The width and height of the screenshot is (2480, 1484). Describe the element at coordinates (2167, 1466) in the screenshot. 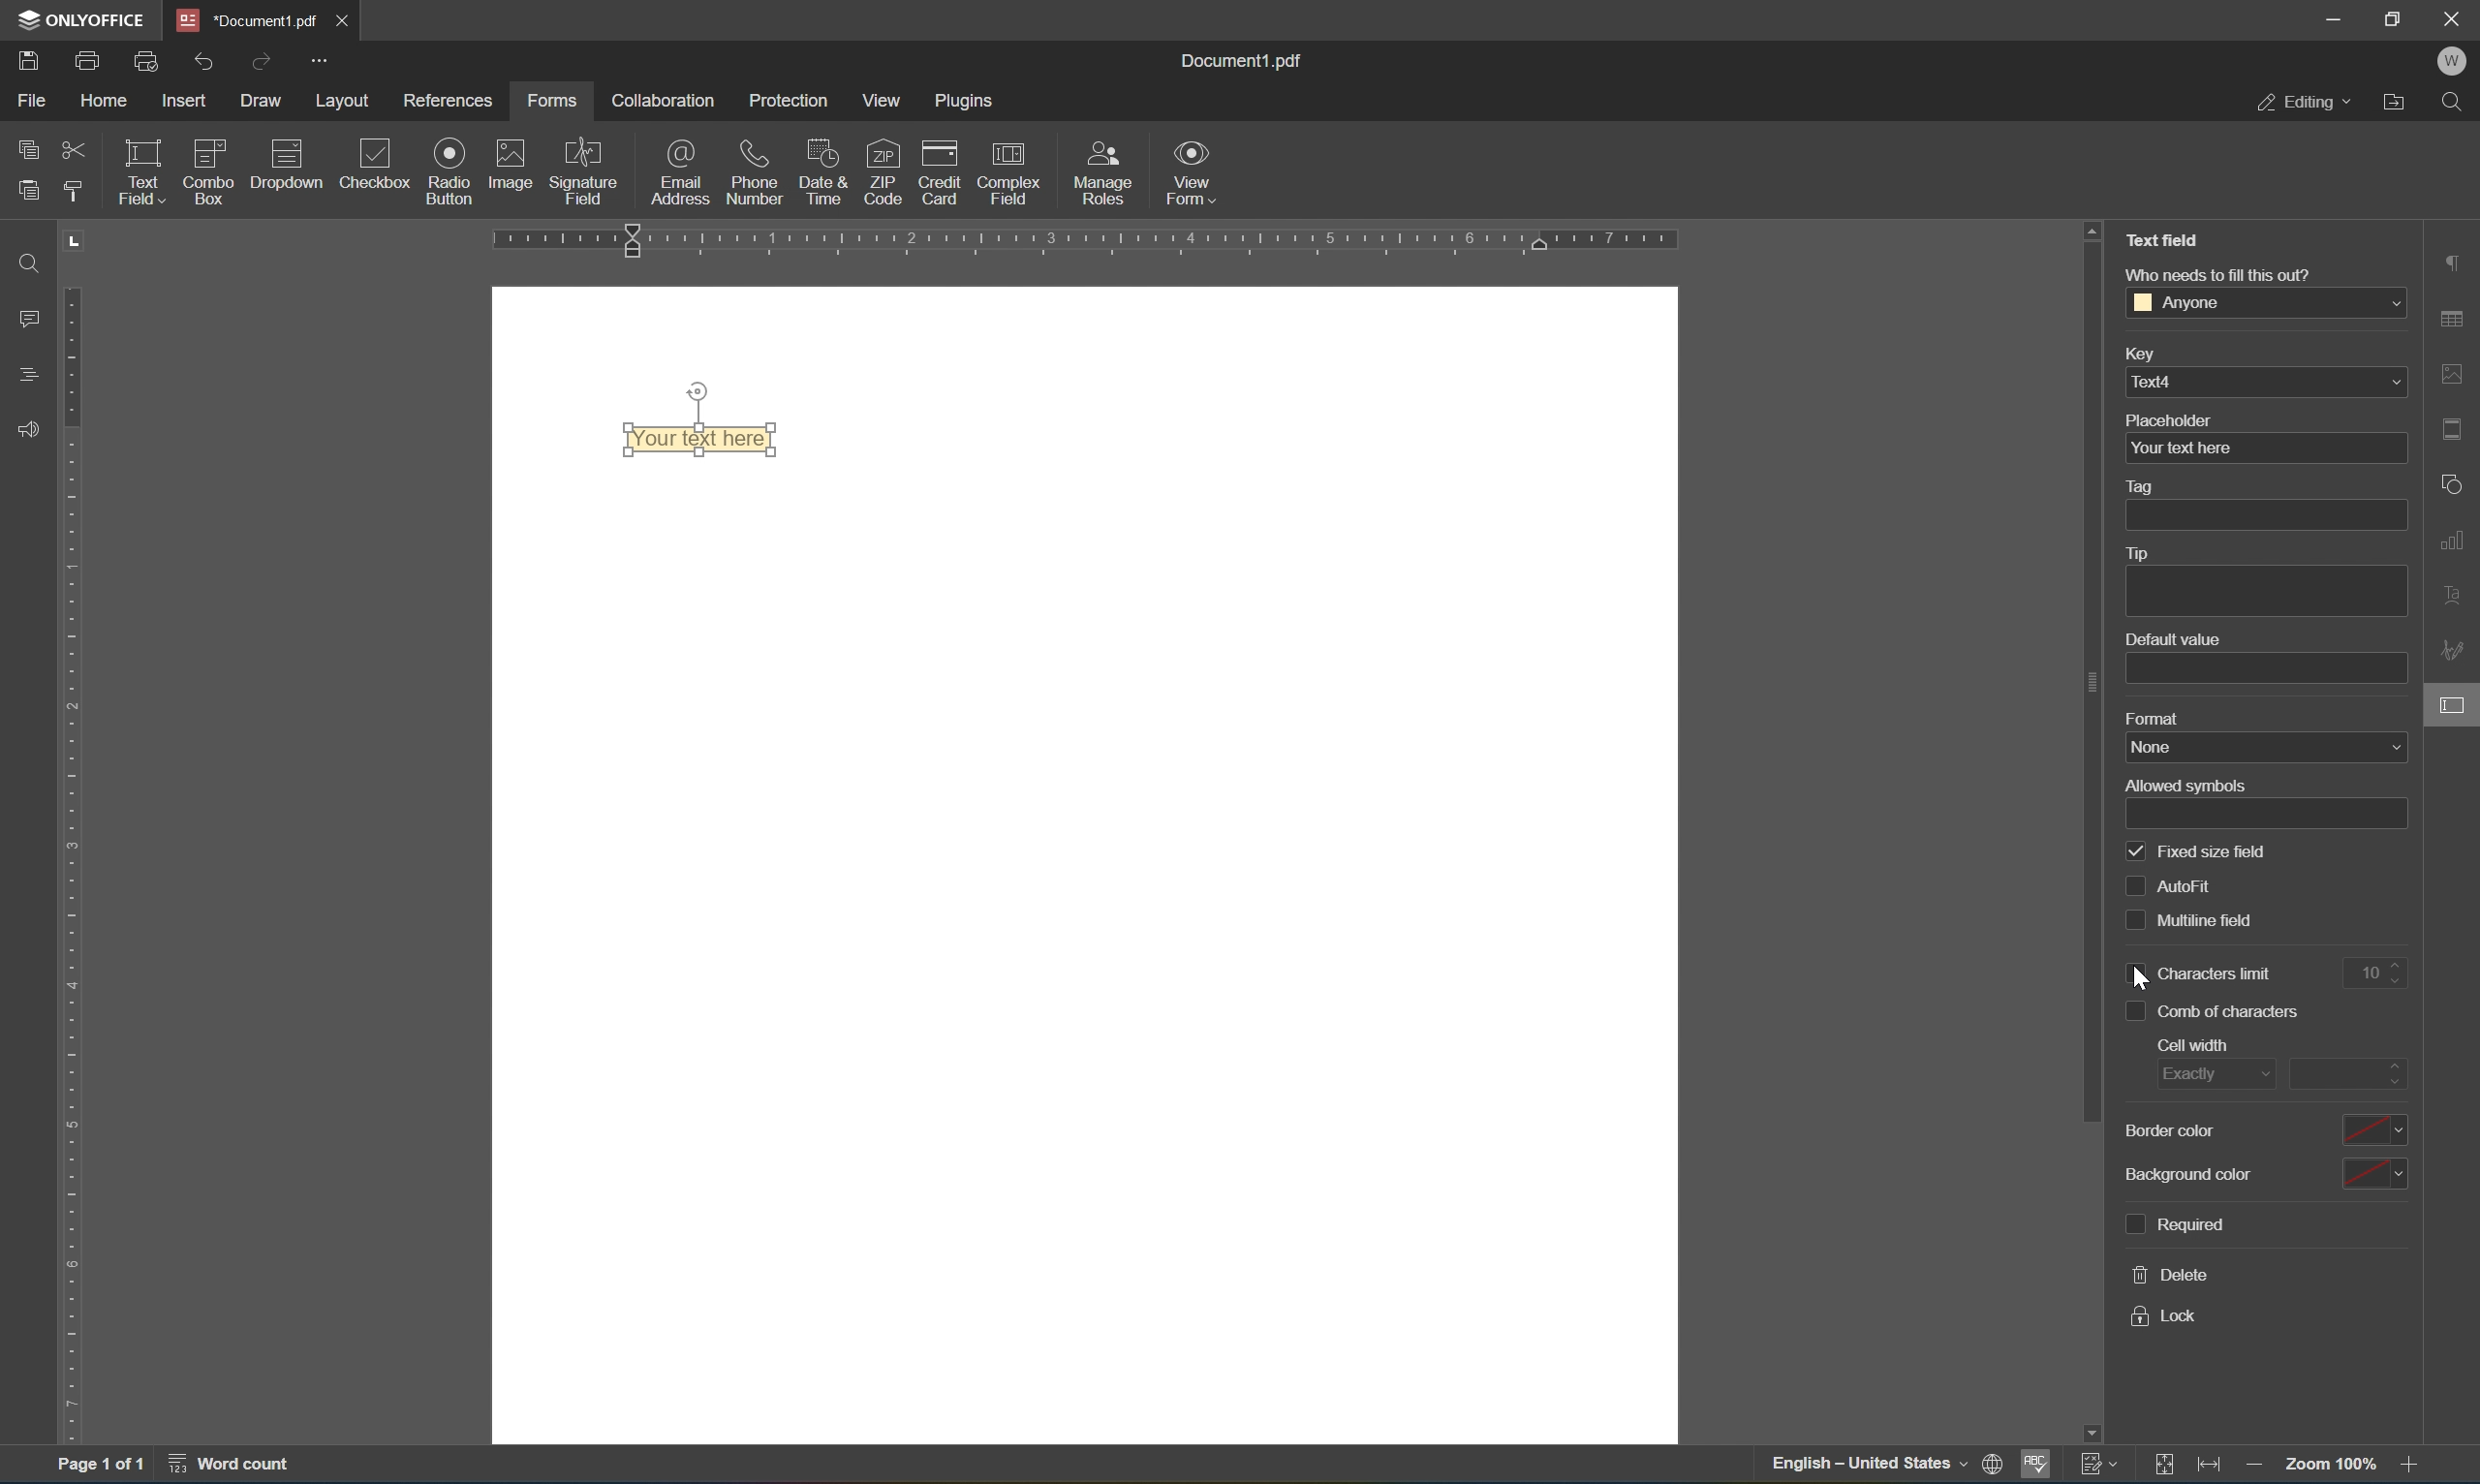

I see `Track changes` at that location.